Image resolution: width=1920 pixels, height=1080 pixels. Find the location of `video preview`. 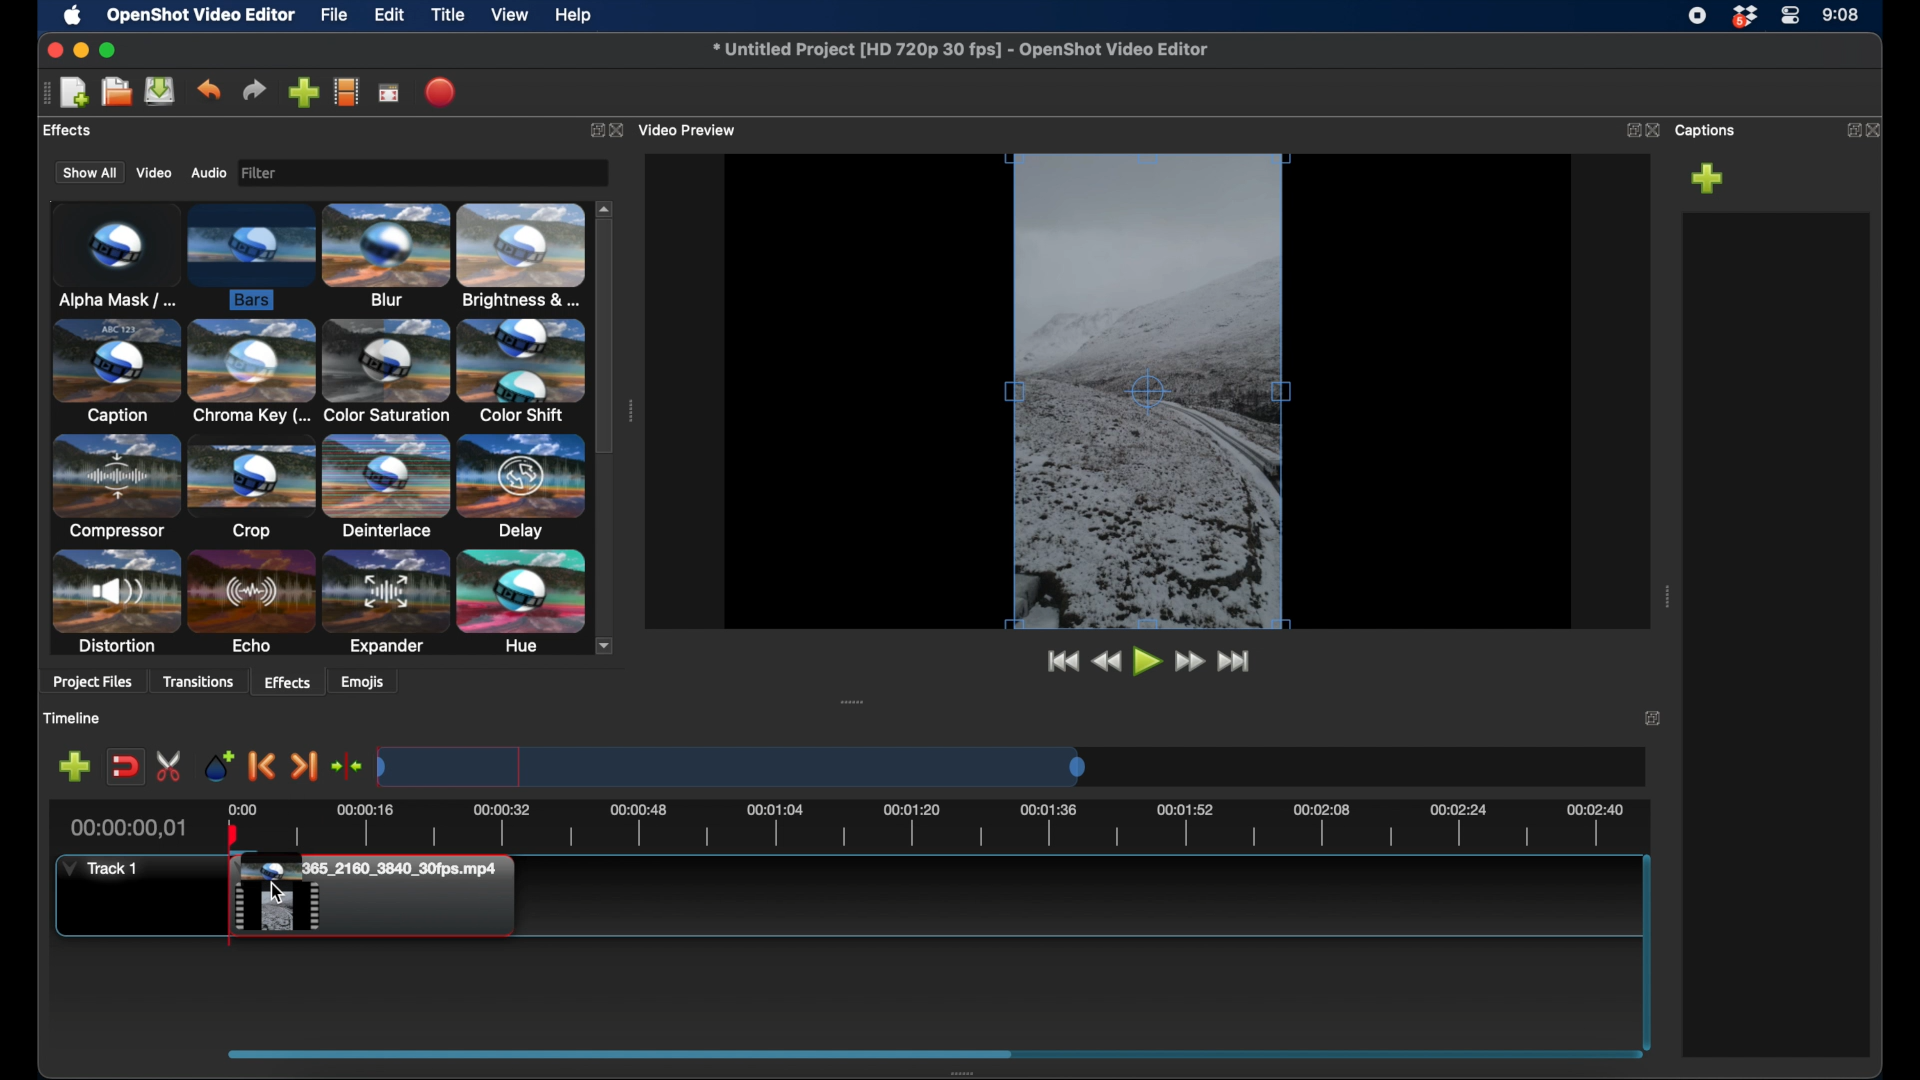

video preview is located at coordinates (1144, 393).